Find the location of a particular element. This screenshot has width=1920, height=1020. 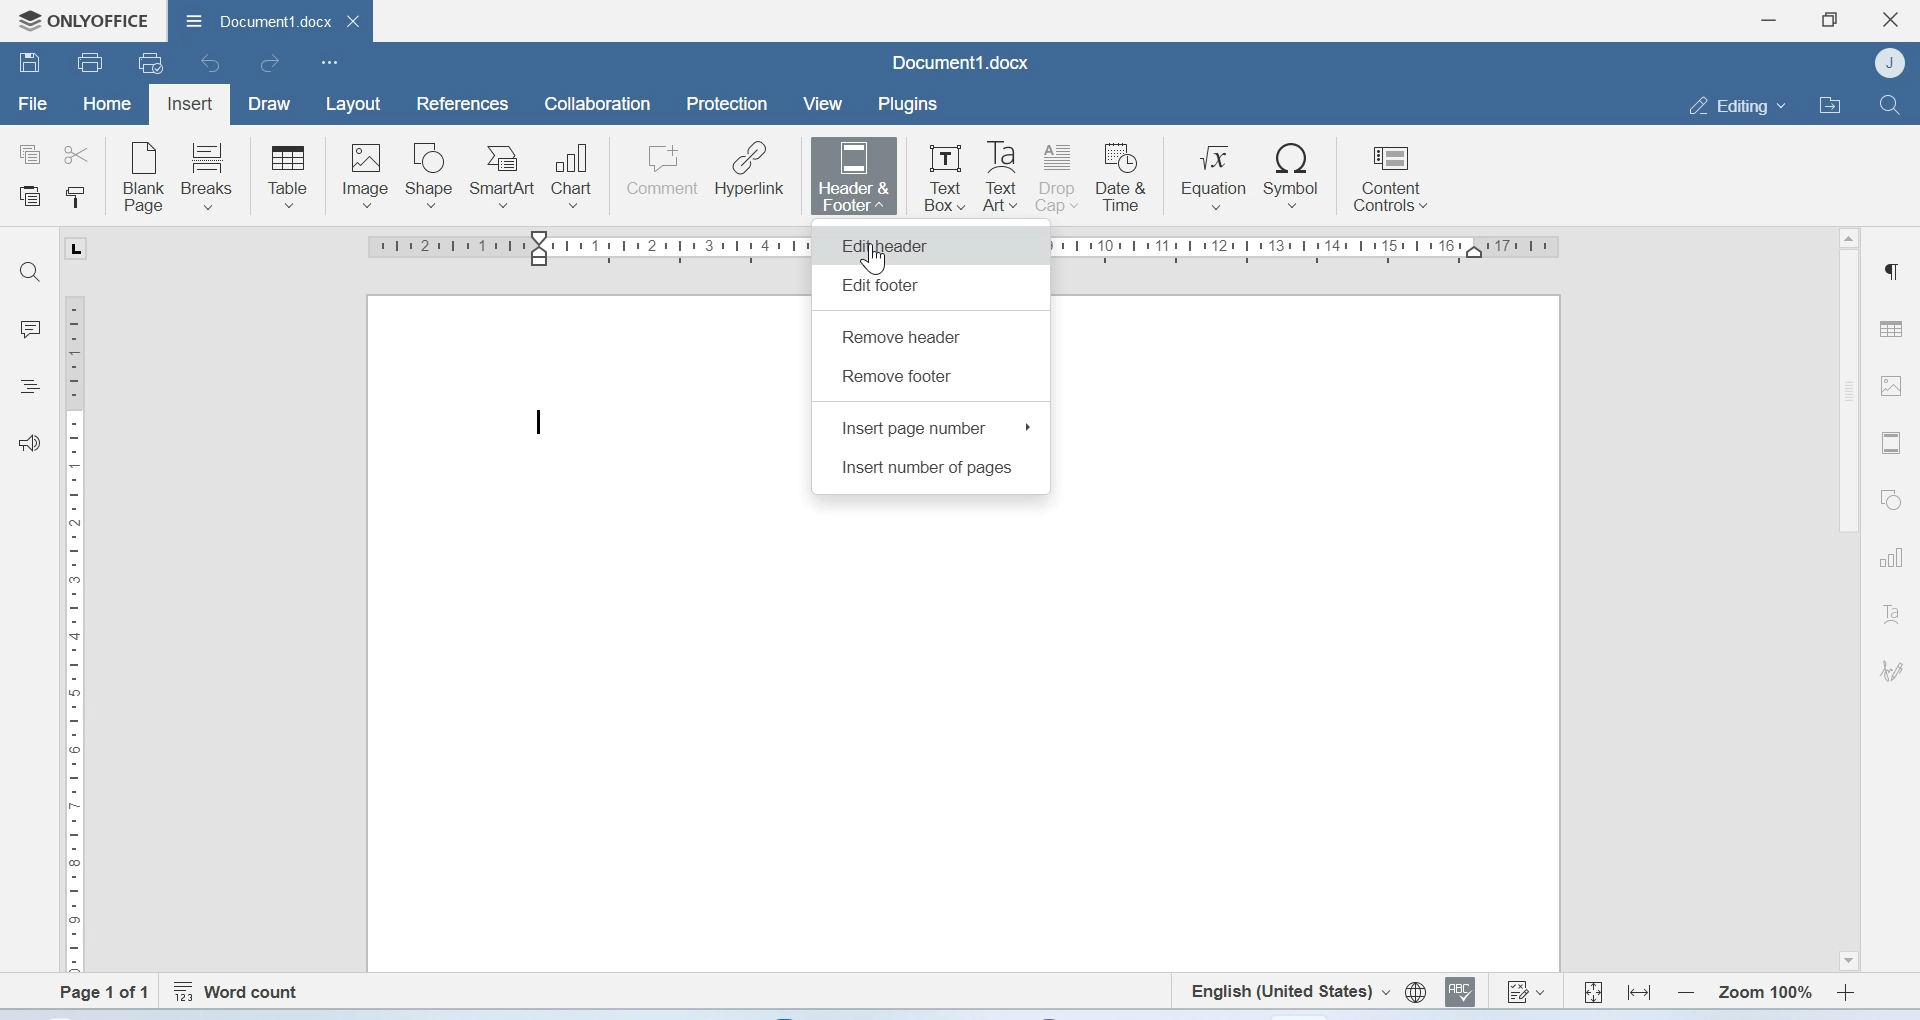

Set document language is located at coordinates (1415, 993).